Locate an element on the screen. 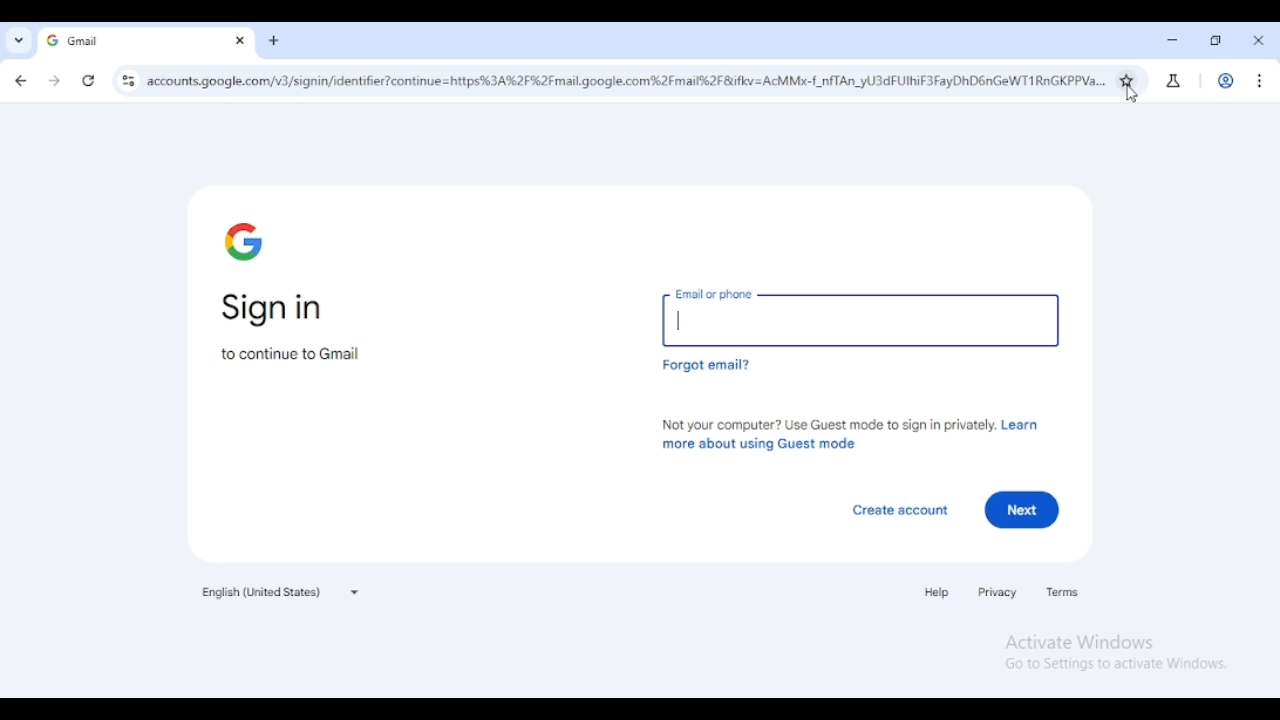 Image resolution: width=1280 pixels, height=720 pixels. google logo is located at coordinates (245, 241).